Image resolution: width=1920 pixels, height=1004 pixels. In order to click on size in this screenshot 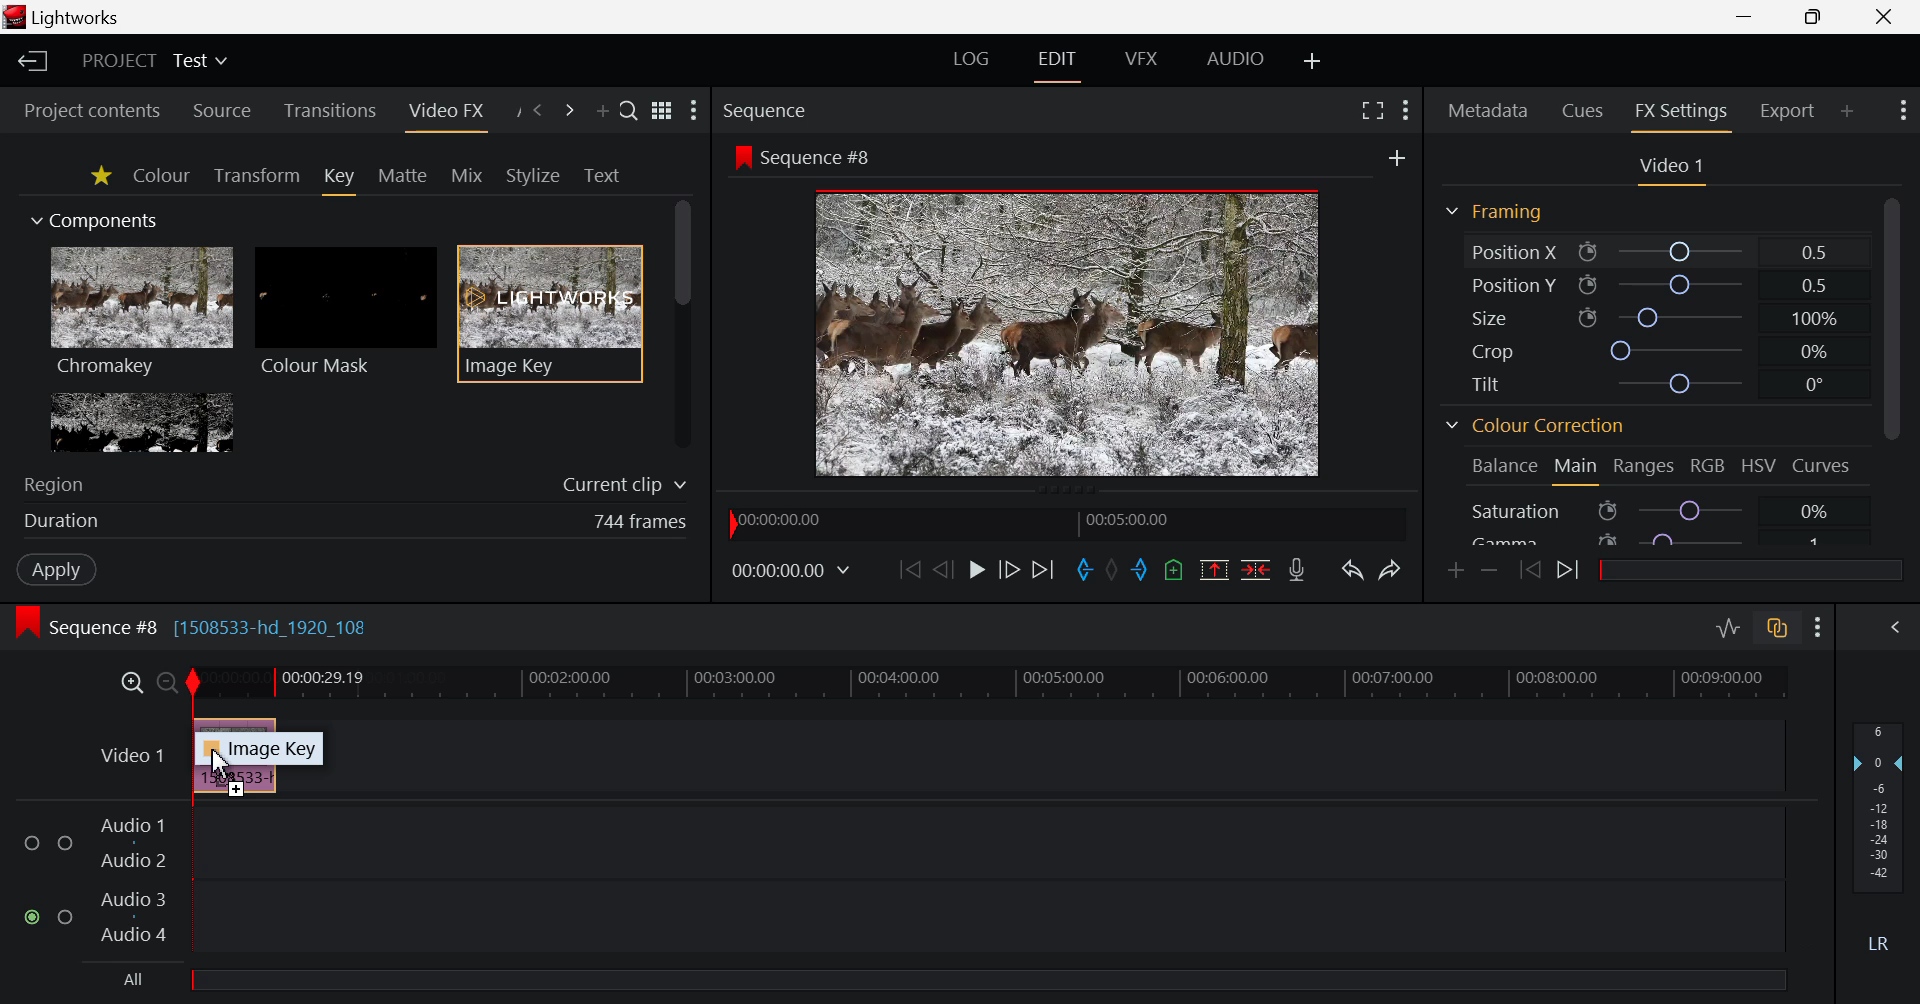, I will do `click(1680, 319)`.